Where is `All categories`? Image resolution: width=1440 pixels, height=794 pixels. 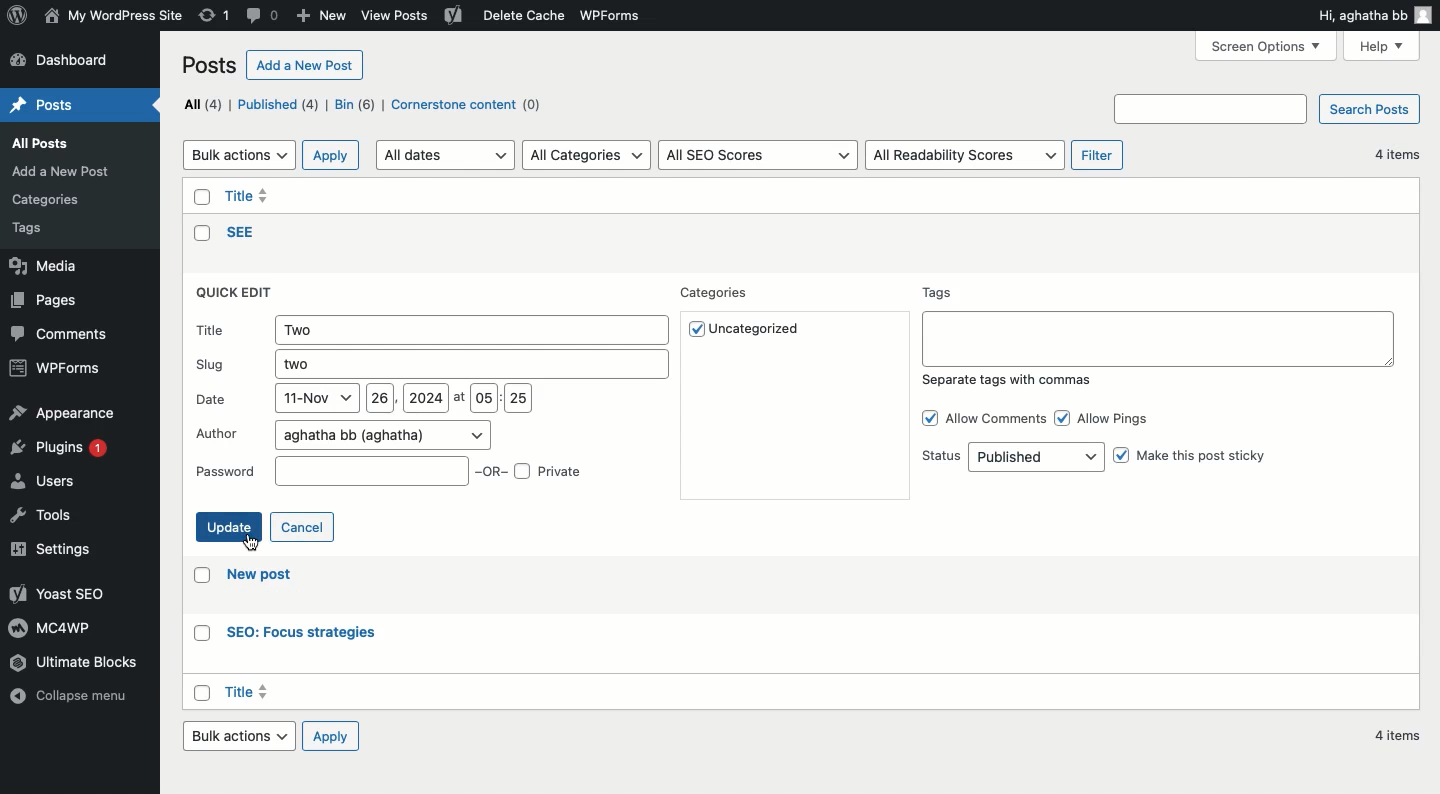 All categories is located at coordinates (588, 154).